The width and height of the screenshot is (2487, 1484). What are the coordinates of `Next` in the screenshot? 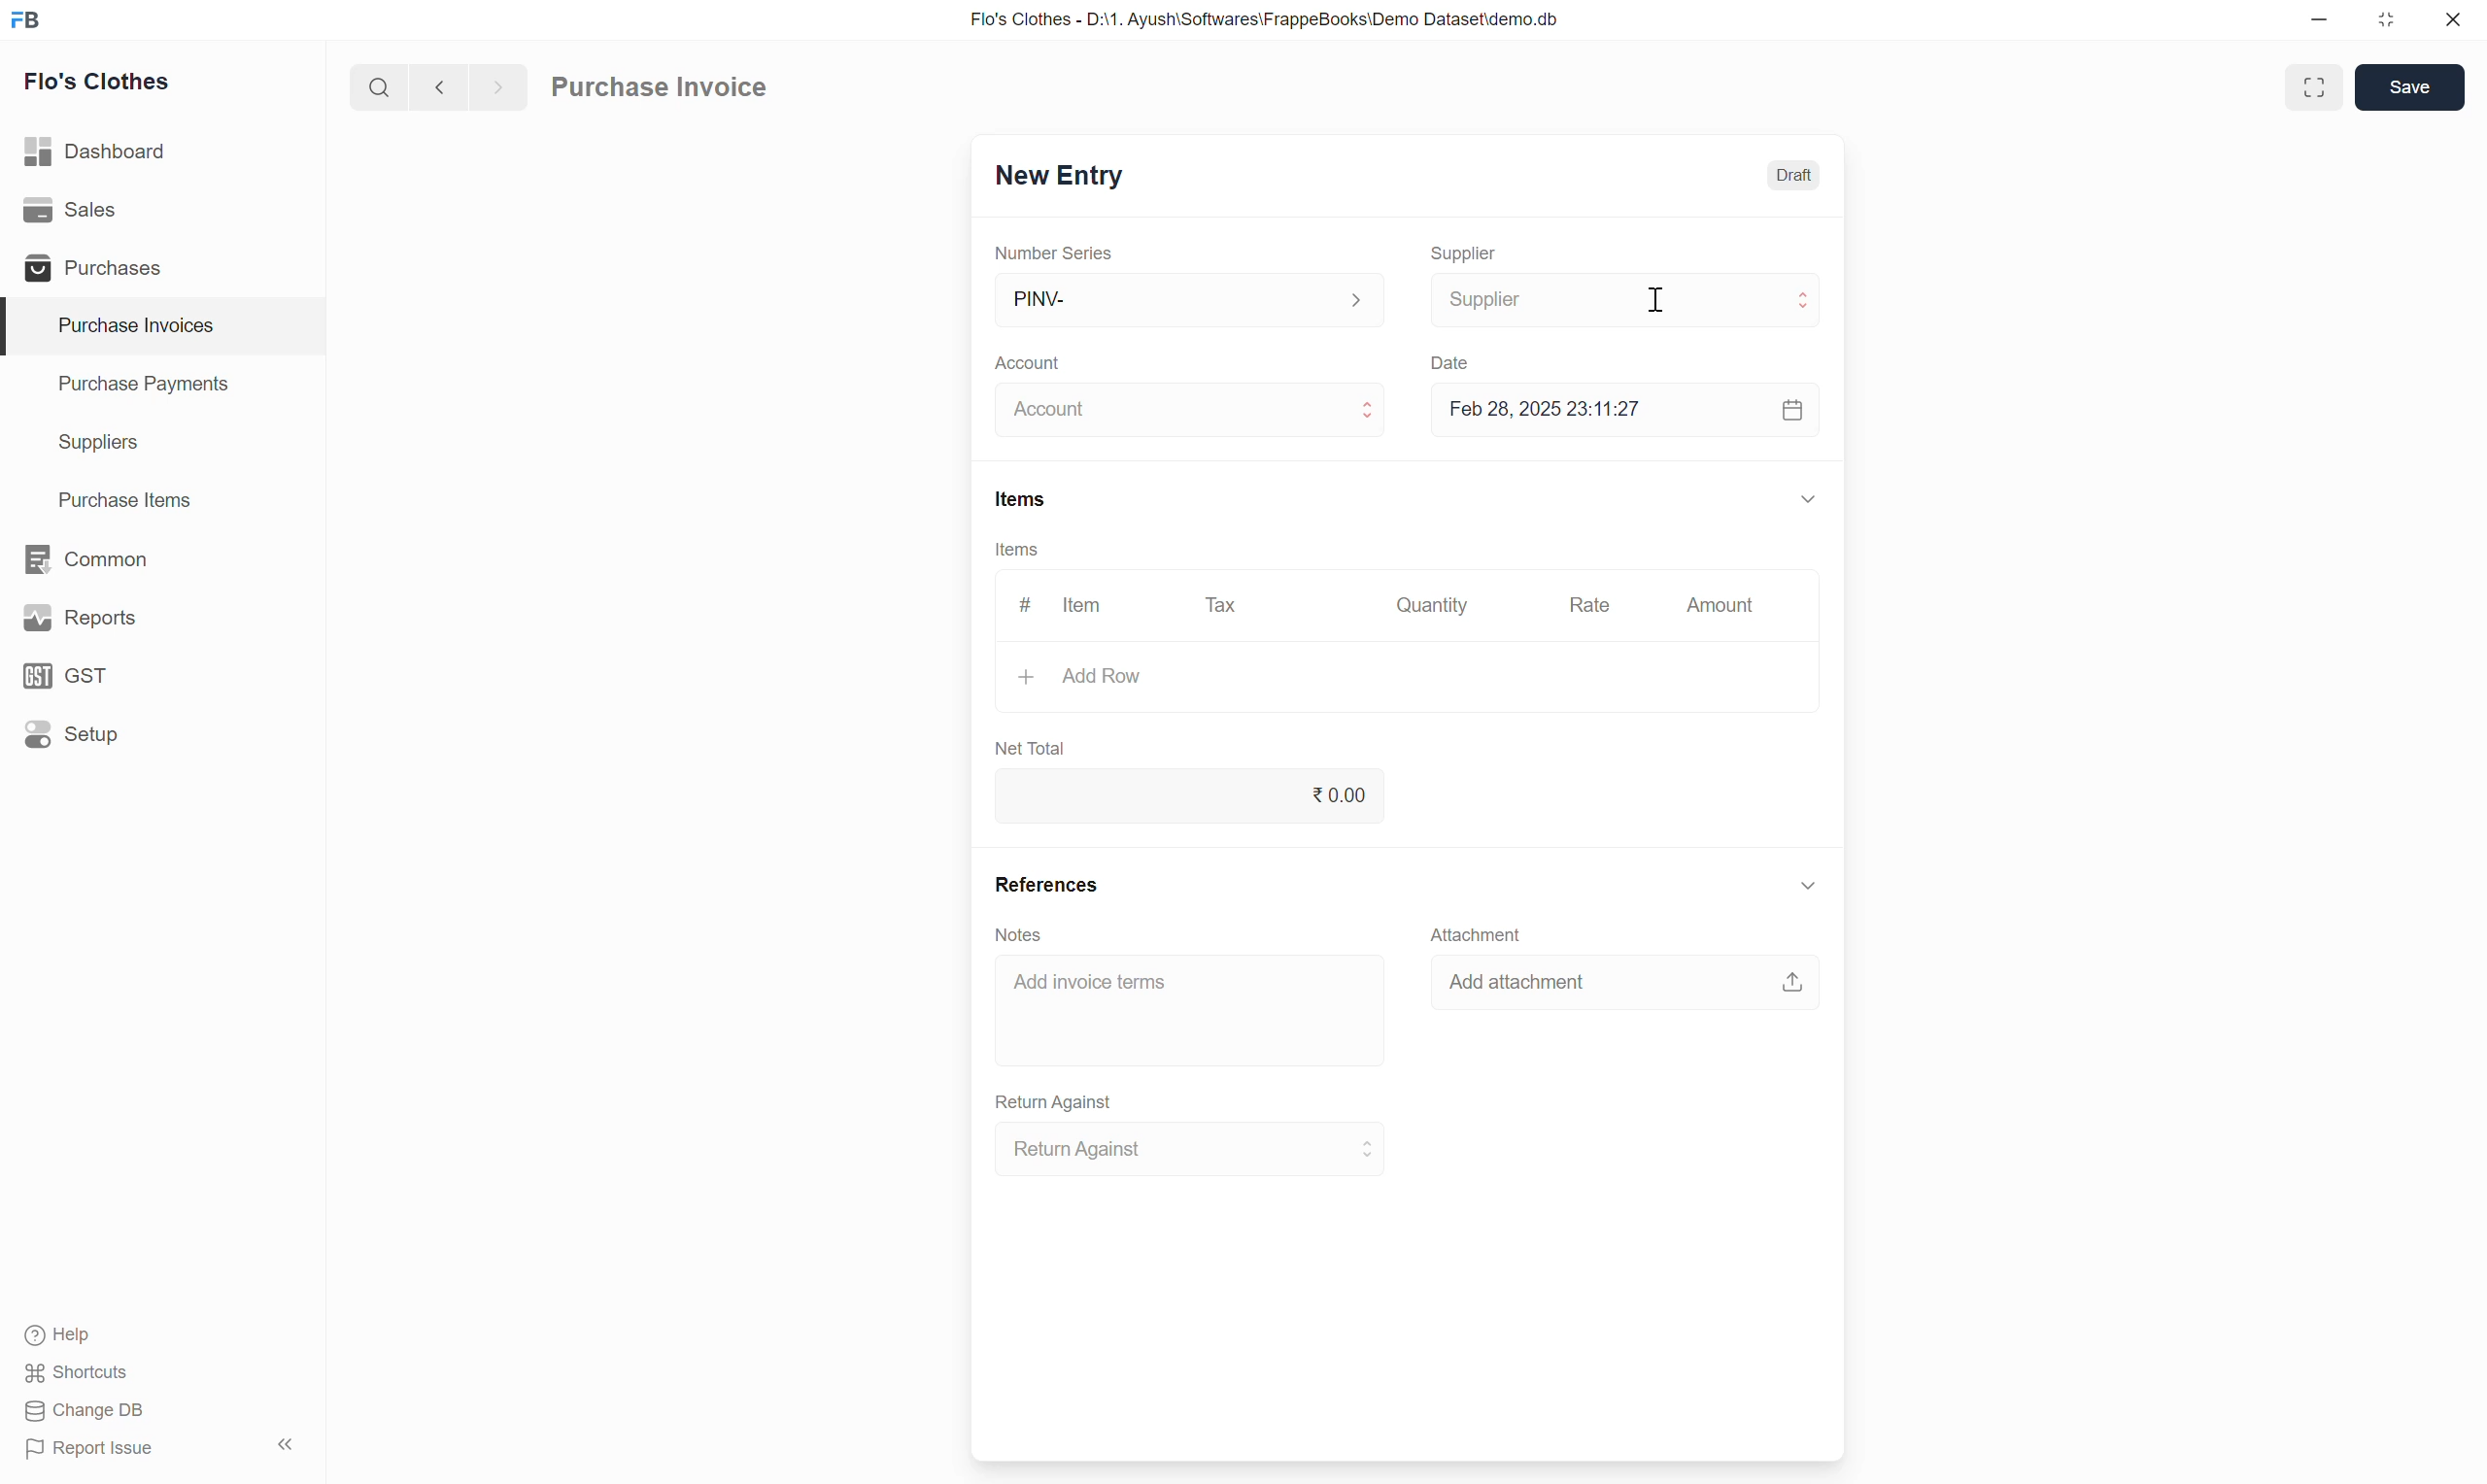 It's located at (500, 86).